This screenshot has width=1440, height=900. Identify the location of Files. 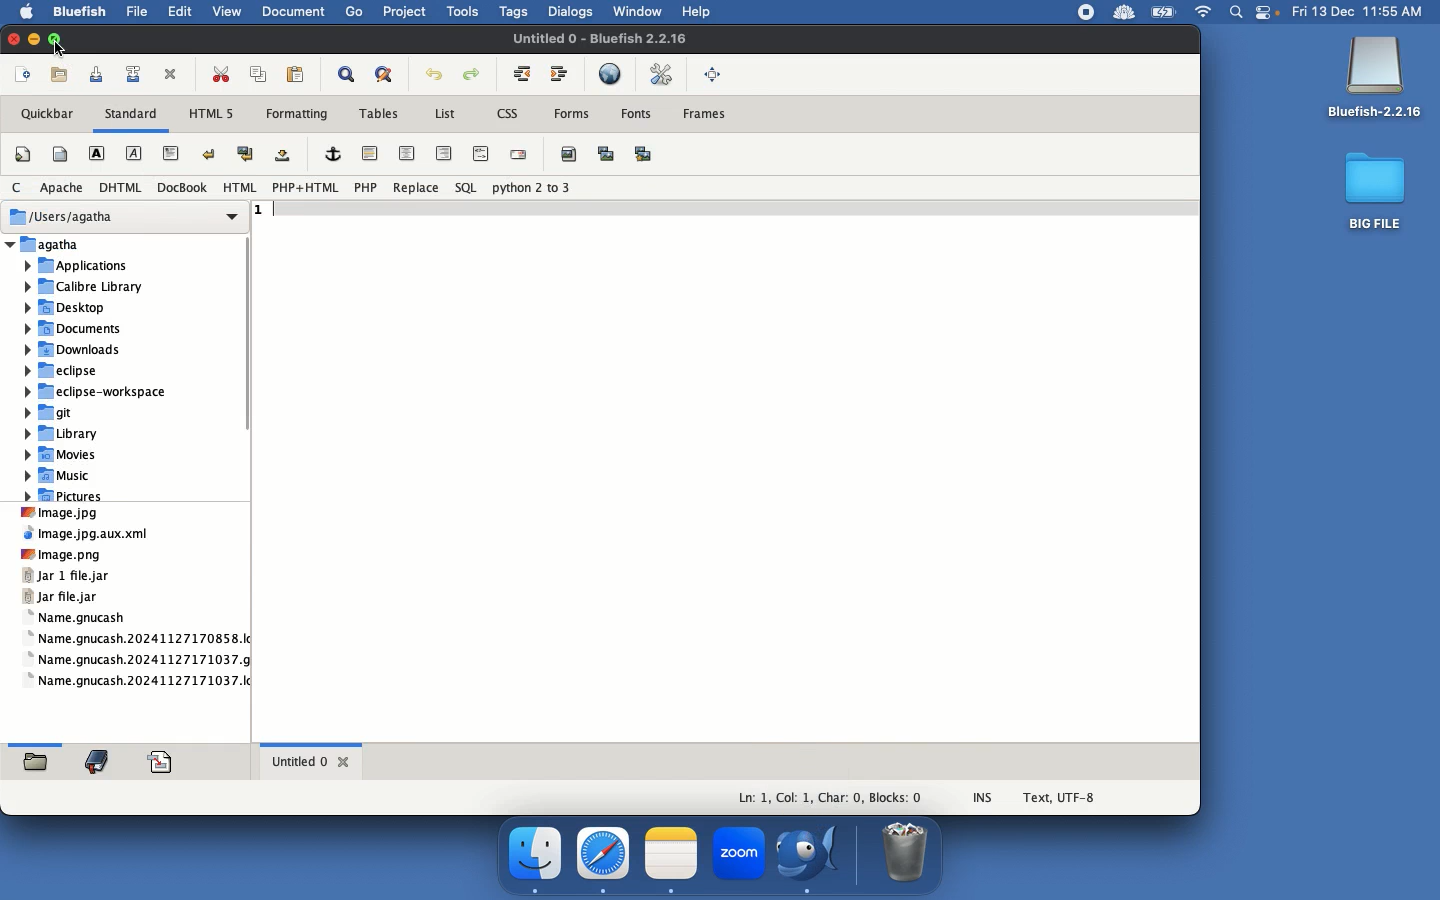
(137, 629).